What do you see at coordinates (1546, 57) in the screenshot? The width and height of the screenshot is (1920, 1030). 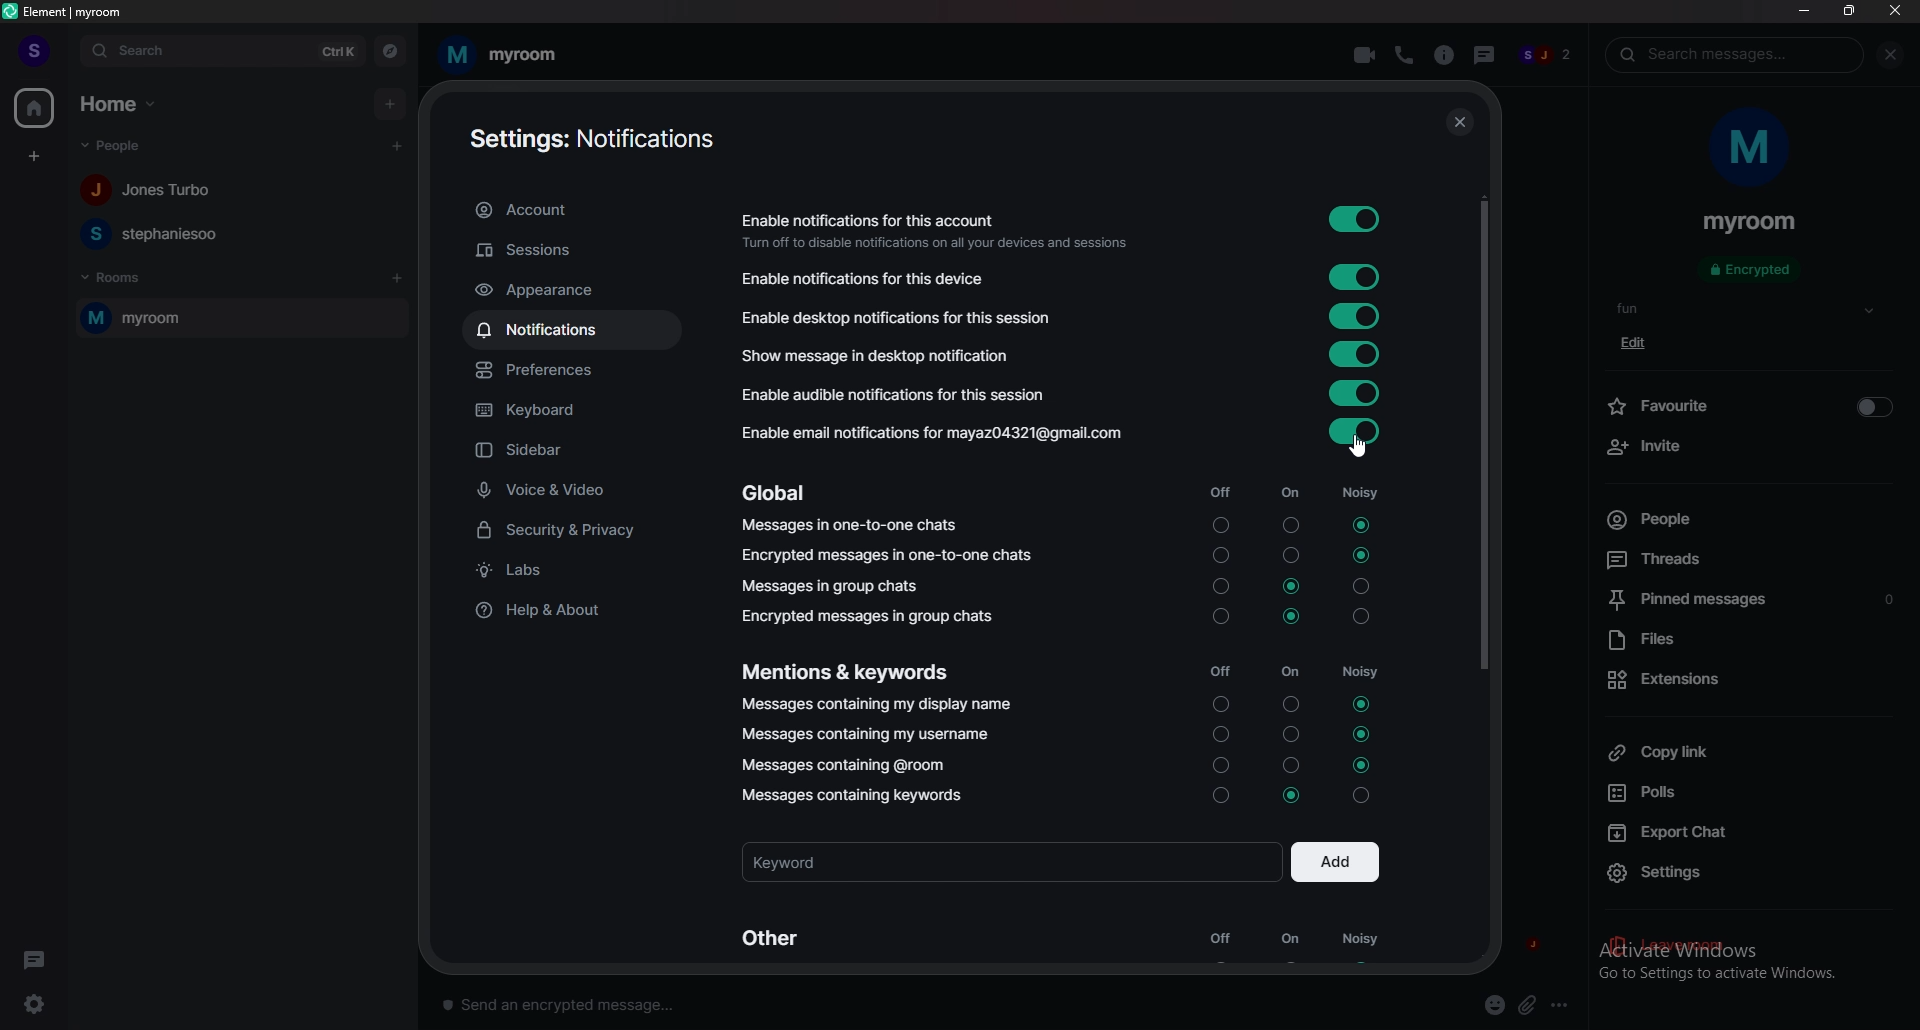 I see `people` at bounding box center [1546, 57].